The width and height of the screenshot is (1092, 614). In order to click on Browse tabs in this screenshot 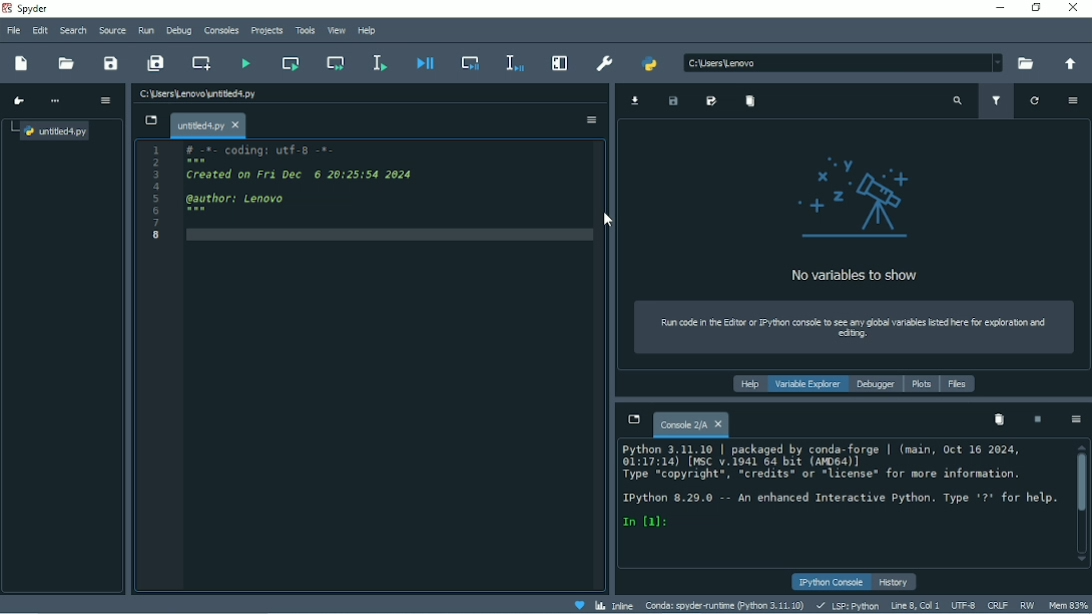, I will do `click(632, 419)`.